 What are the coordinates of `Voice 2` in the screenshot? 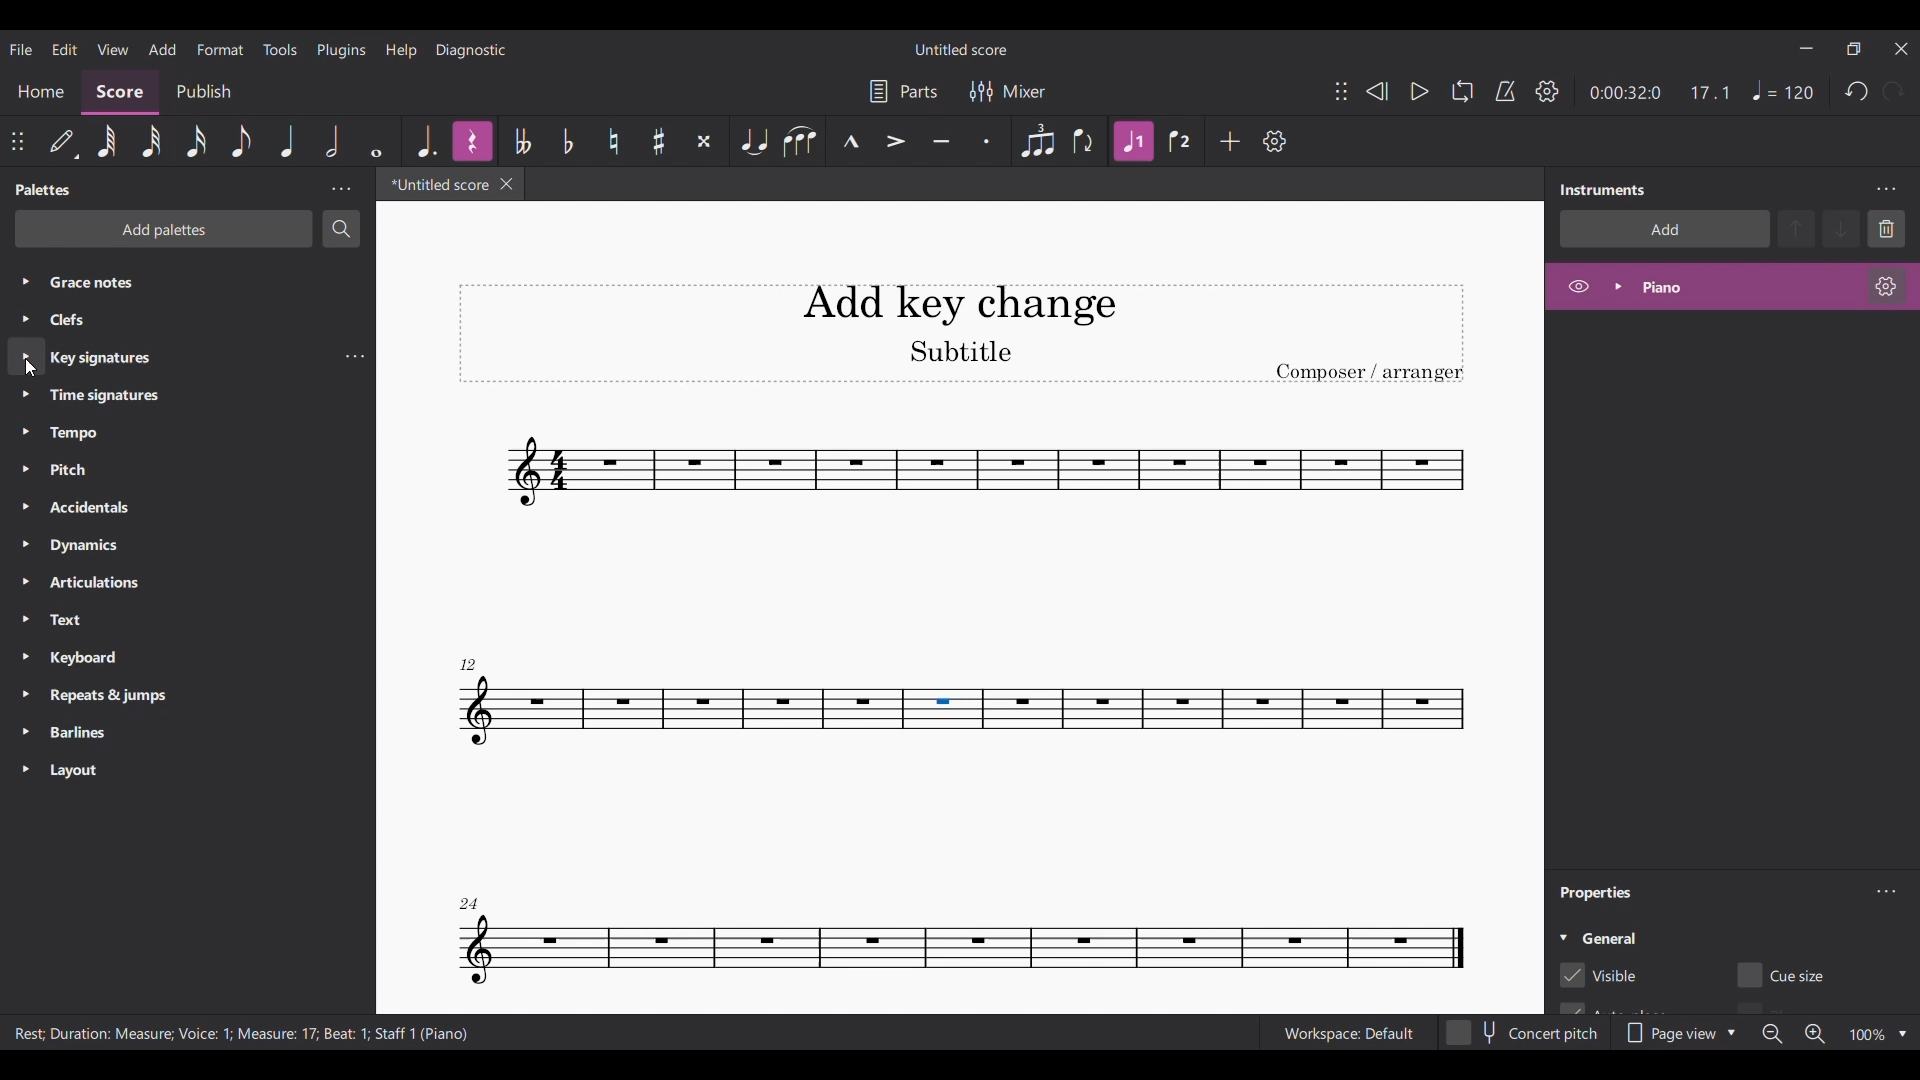 It's located at (1179, 141).